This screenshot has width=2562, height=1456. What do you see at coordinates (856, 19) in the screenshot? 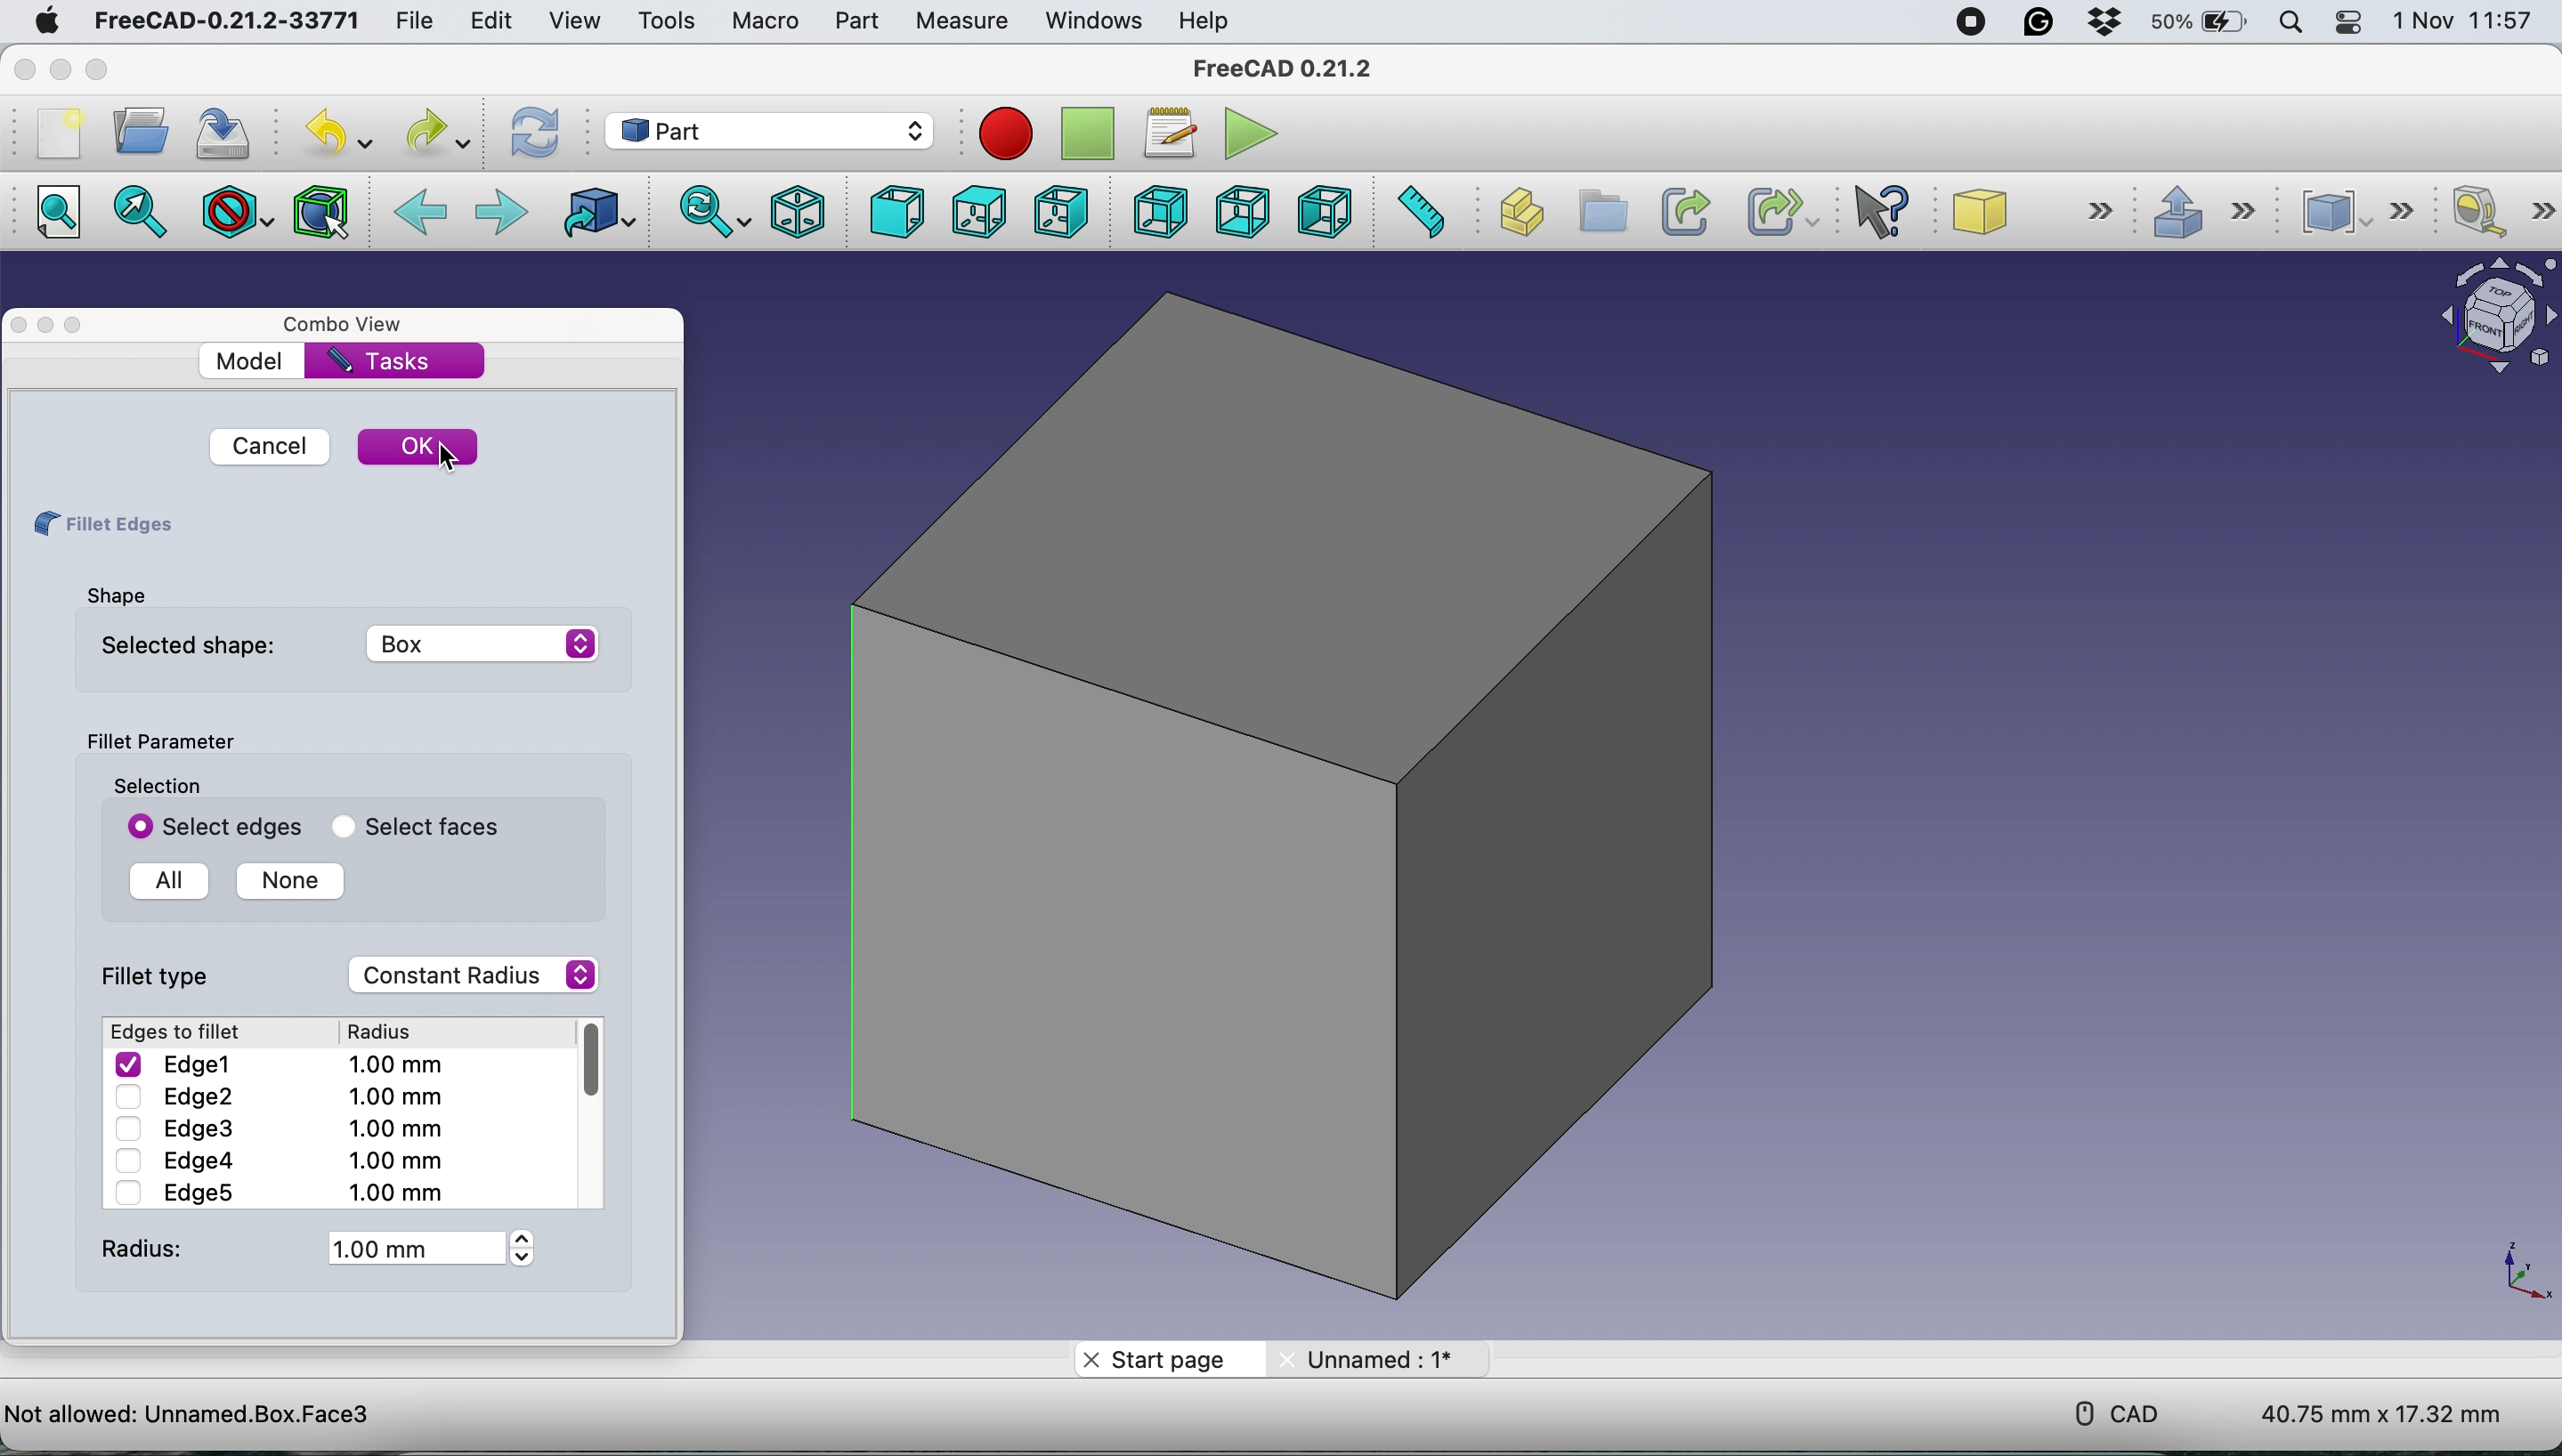
I see `part` at bounding box center [856, 19].